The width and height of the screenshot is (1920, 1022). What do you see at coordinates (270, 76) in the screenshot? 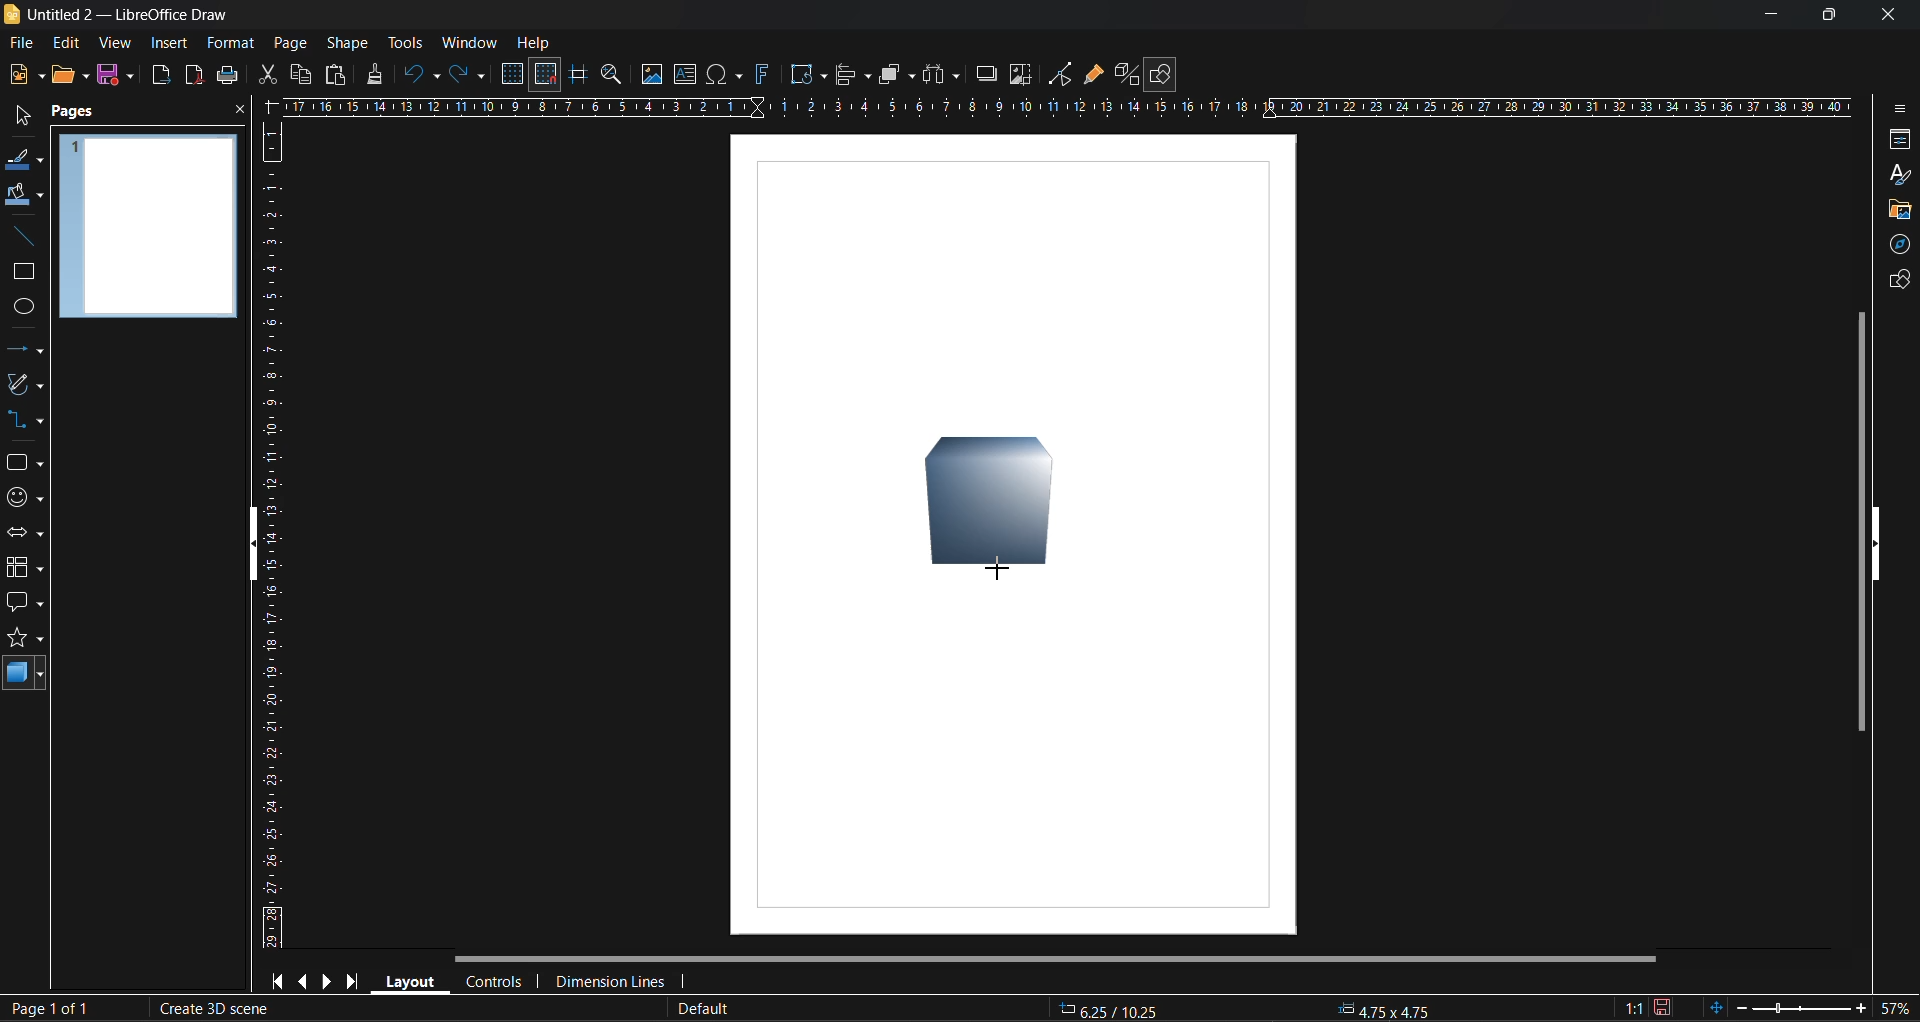
I see `cut` at bounding box center [270, 76].